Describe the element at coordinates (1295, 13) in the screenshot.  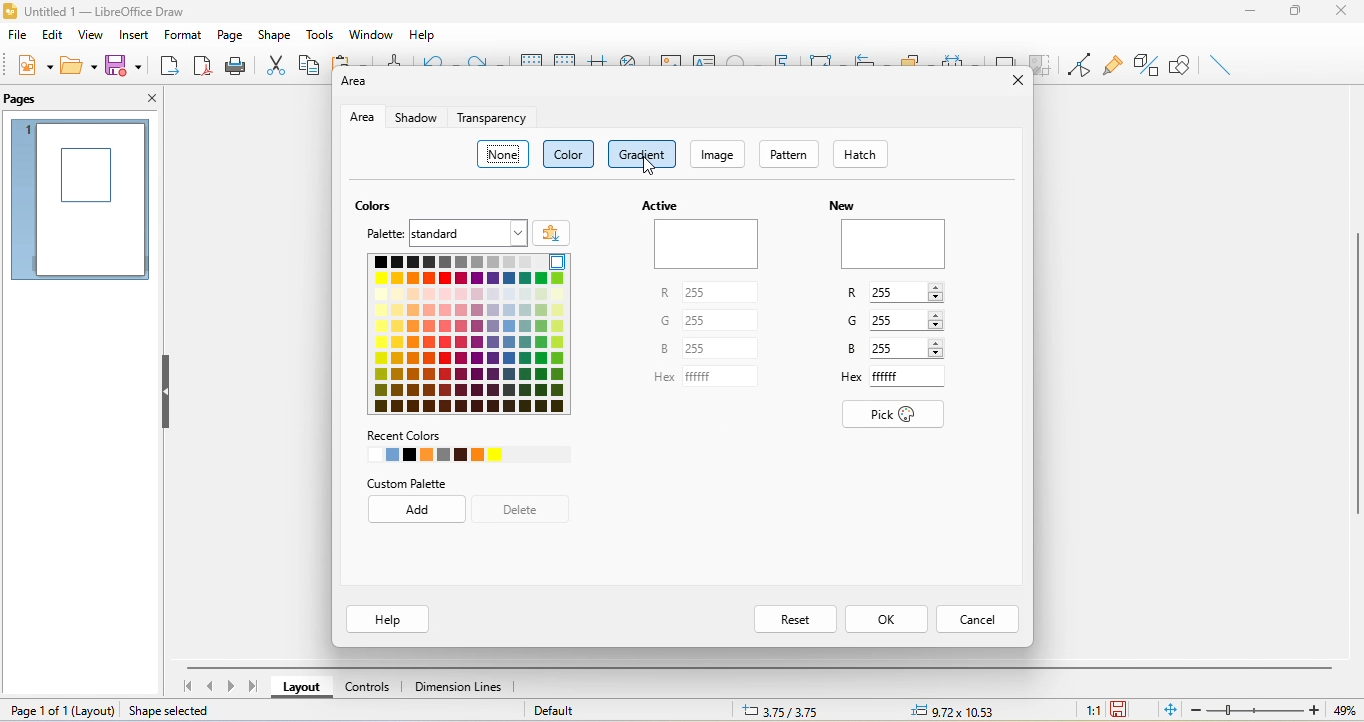
I see `maximize` at that location.